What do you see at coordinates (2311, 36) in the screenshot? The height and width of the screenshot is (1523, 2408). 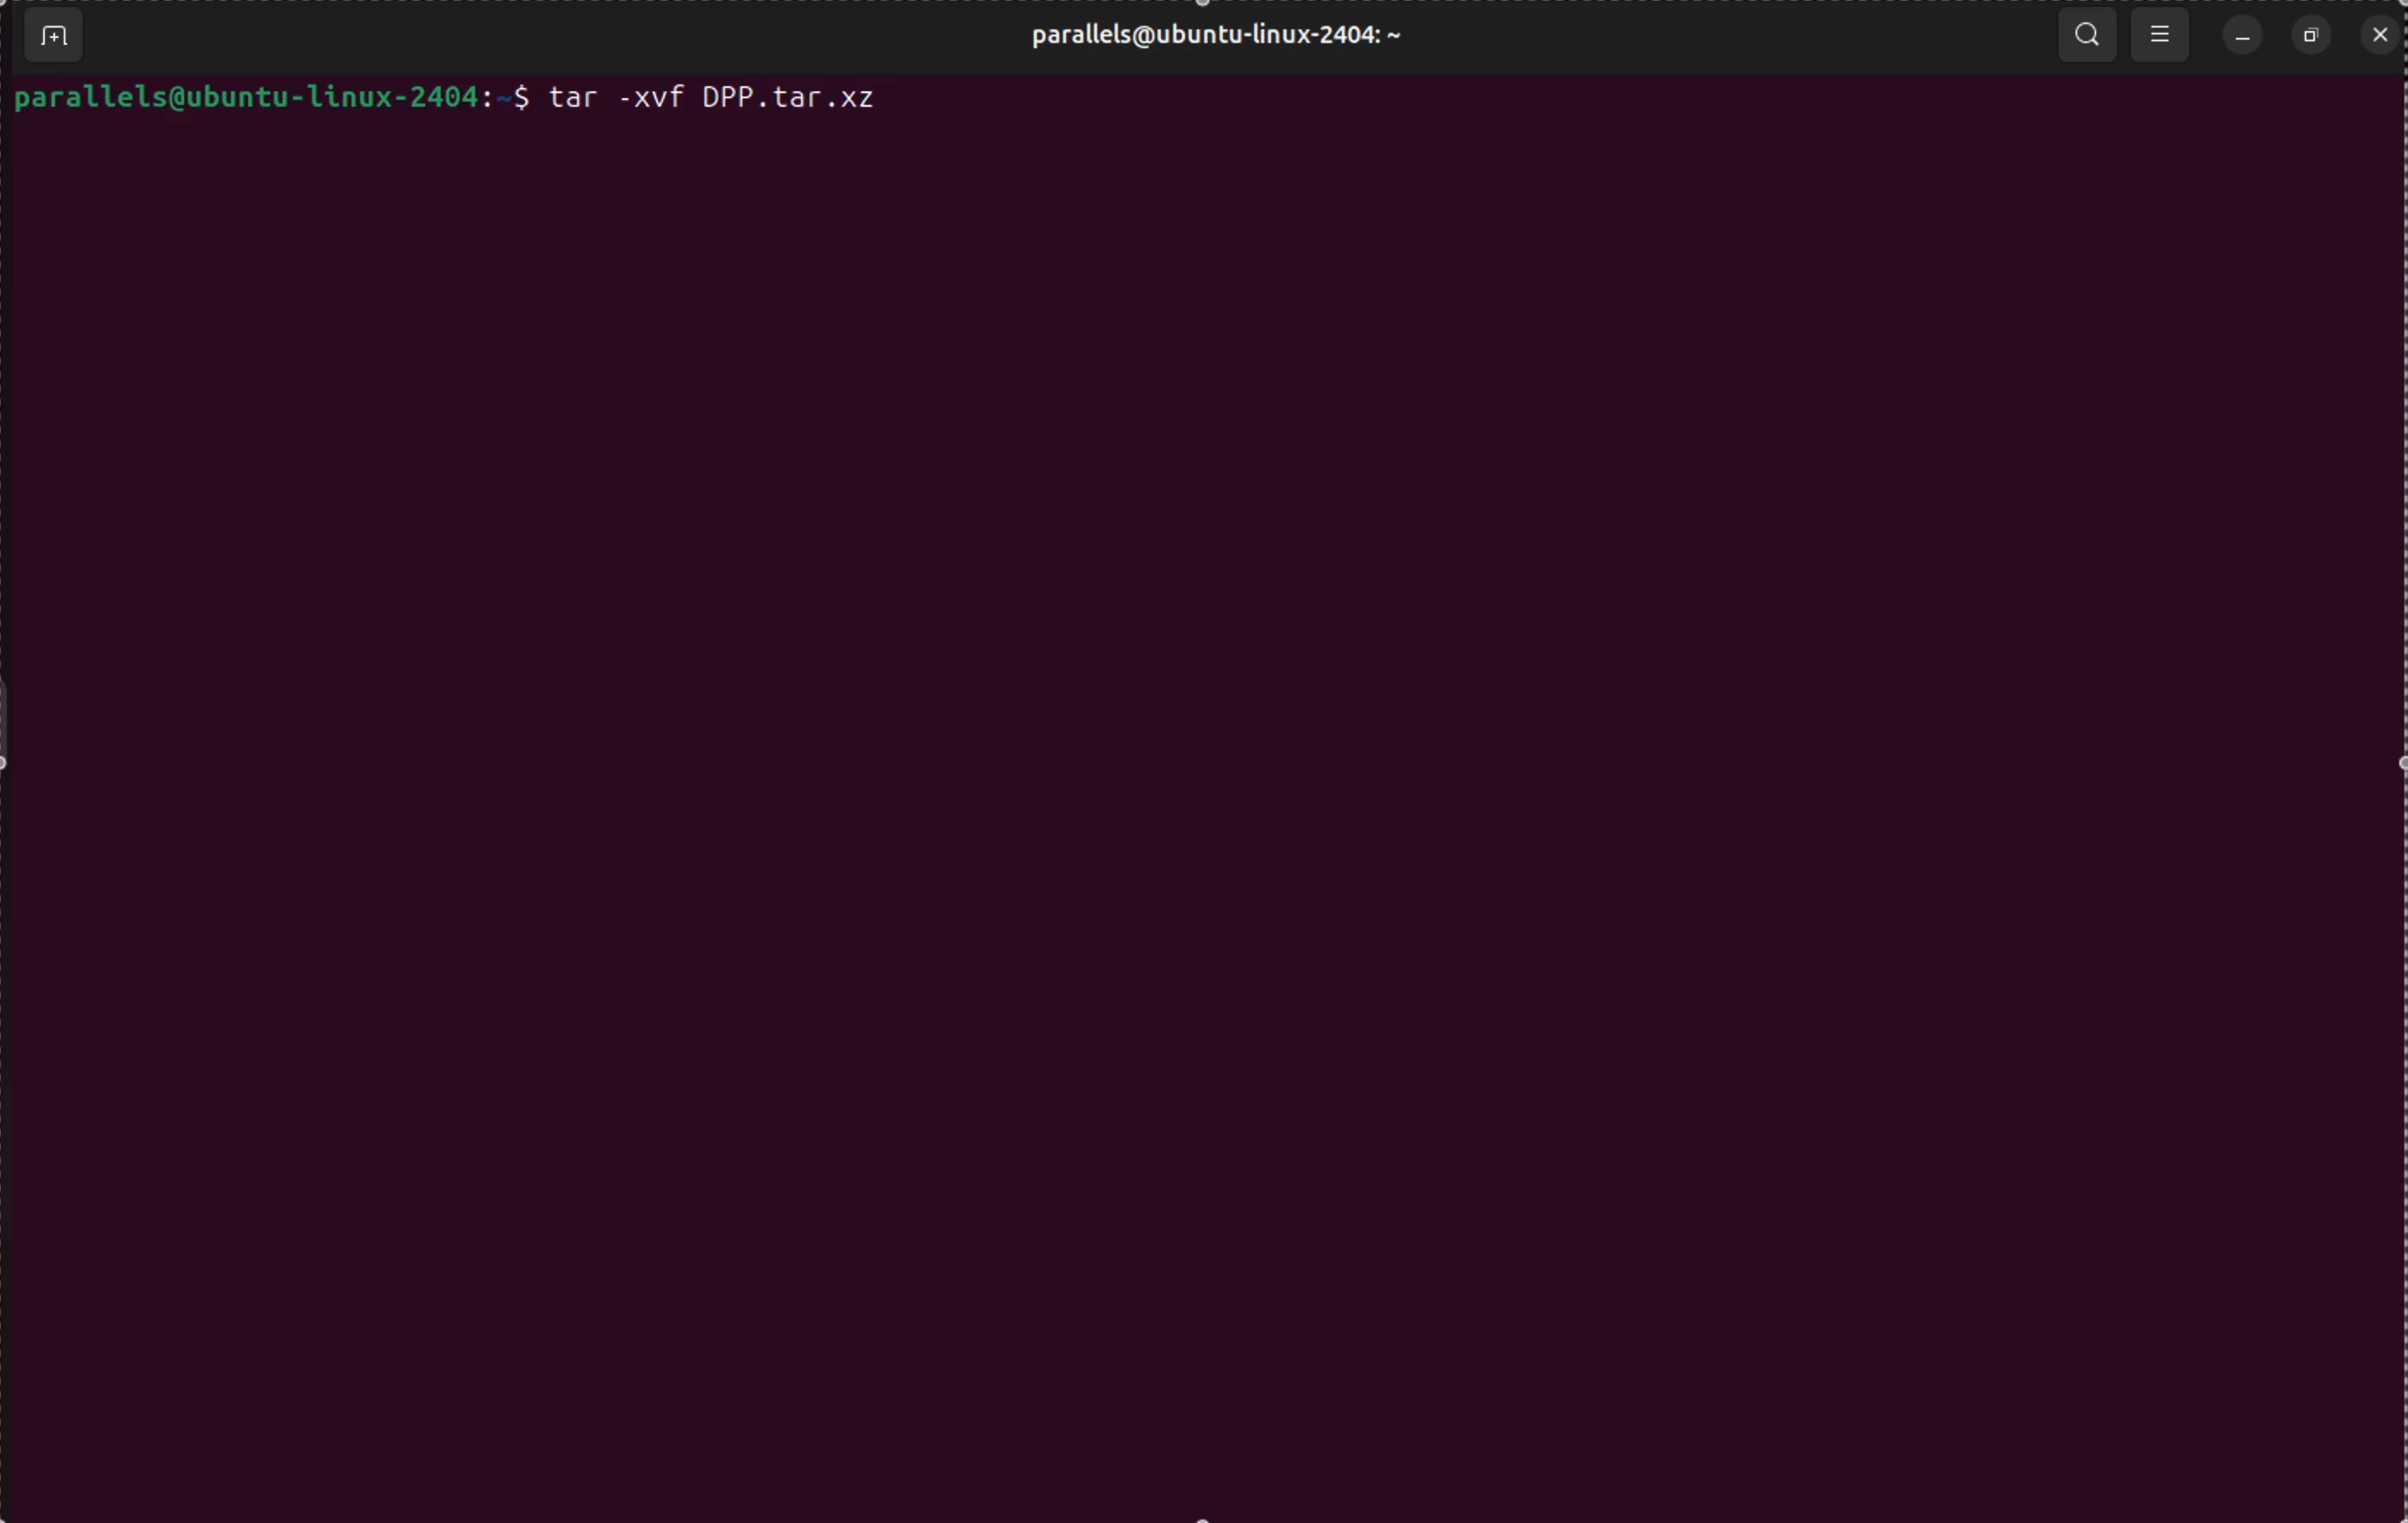 I see `resize` at bounding box center [2311, 36].